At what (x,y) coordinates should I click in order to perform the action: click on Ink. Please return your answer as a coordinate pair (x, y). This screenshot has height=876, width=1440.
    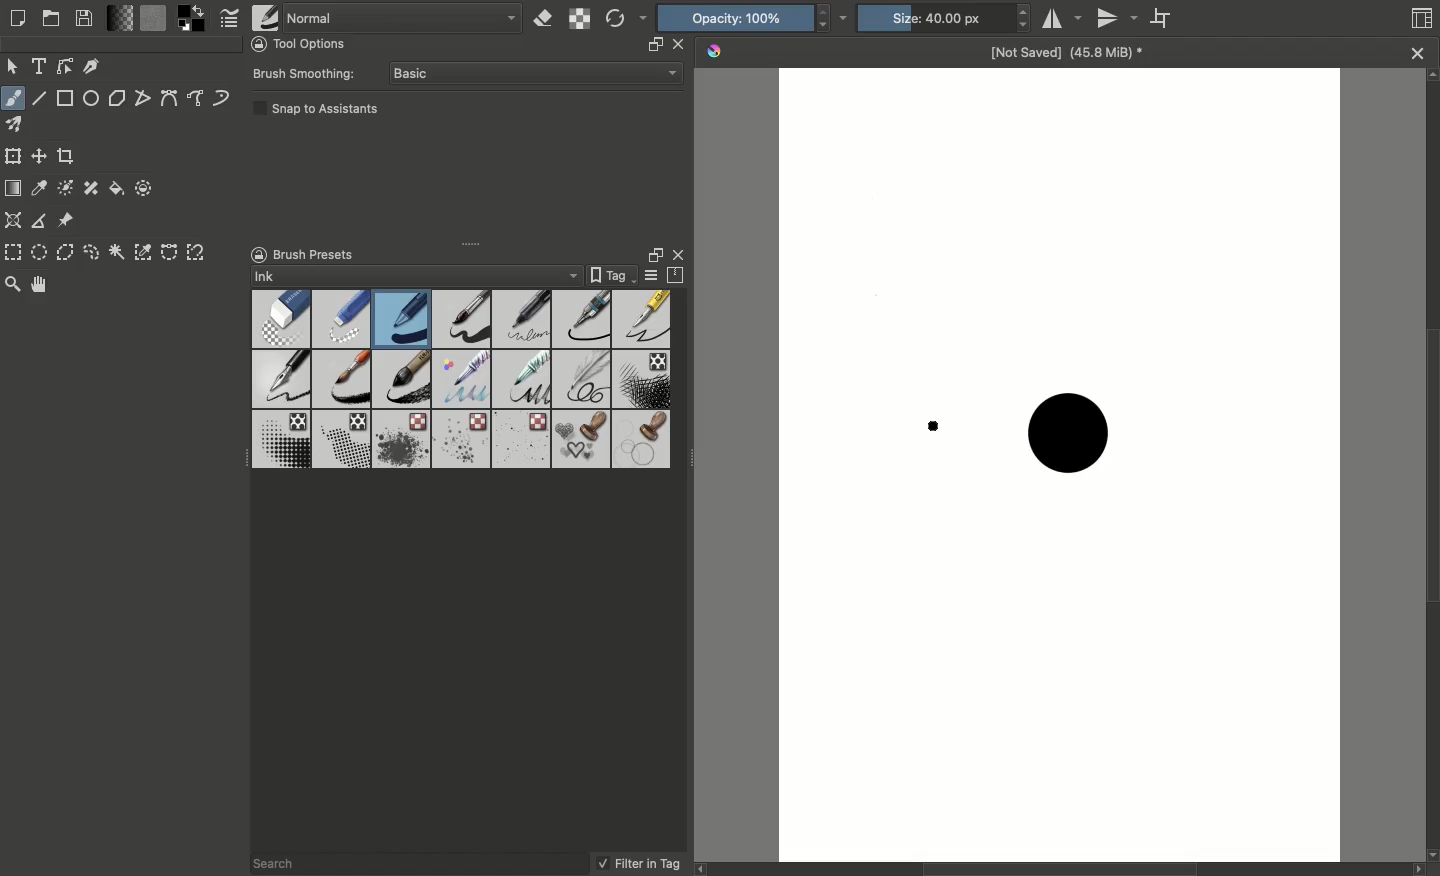
    Looking at the image, I should click on (415, 276).